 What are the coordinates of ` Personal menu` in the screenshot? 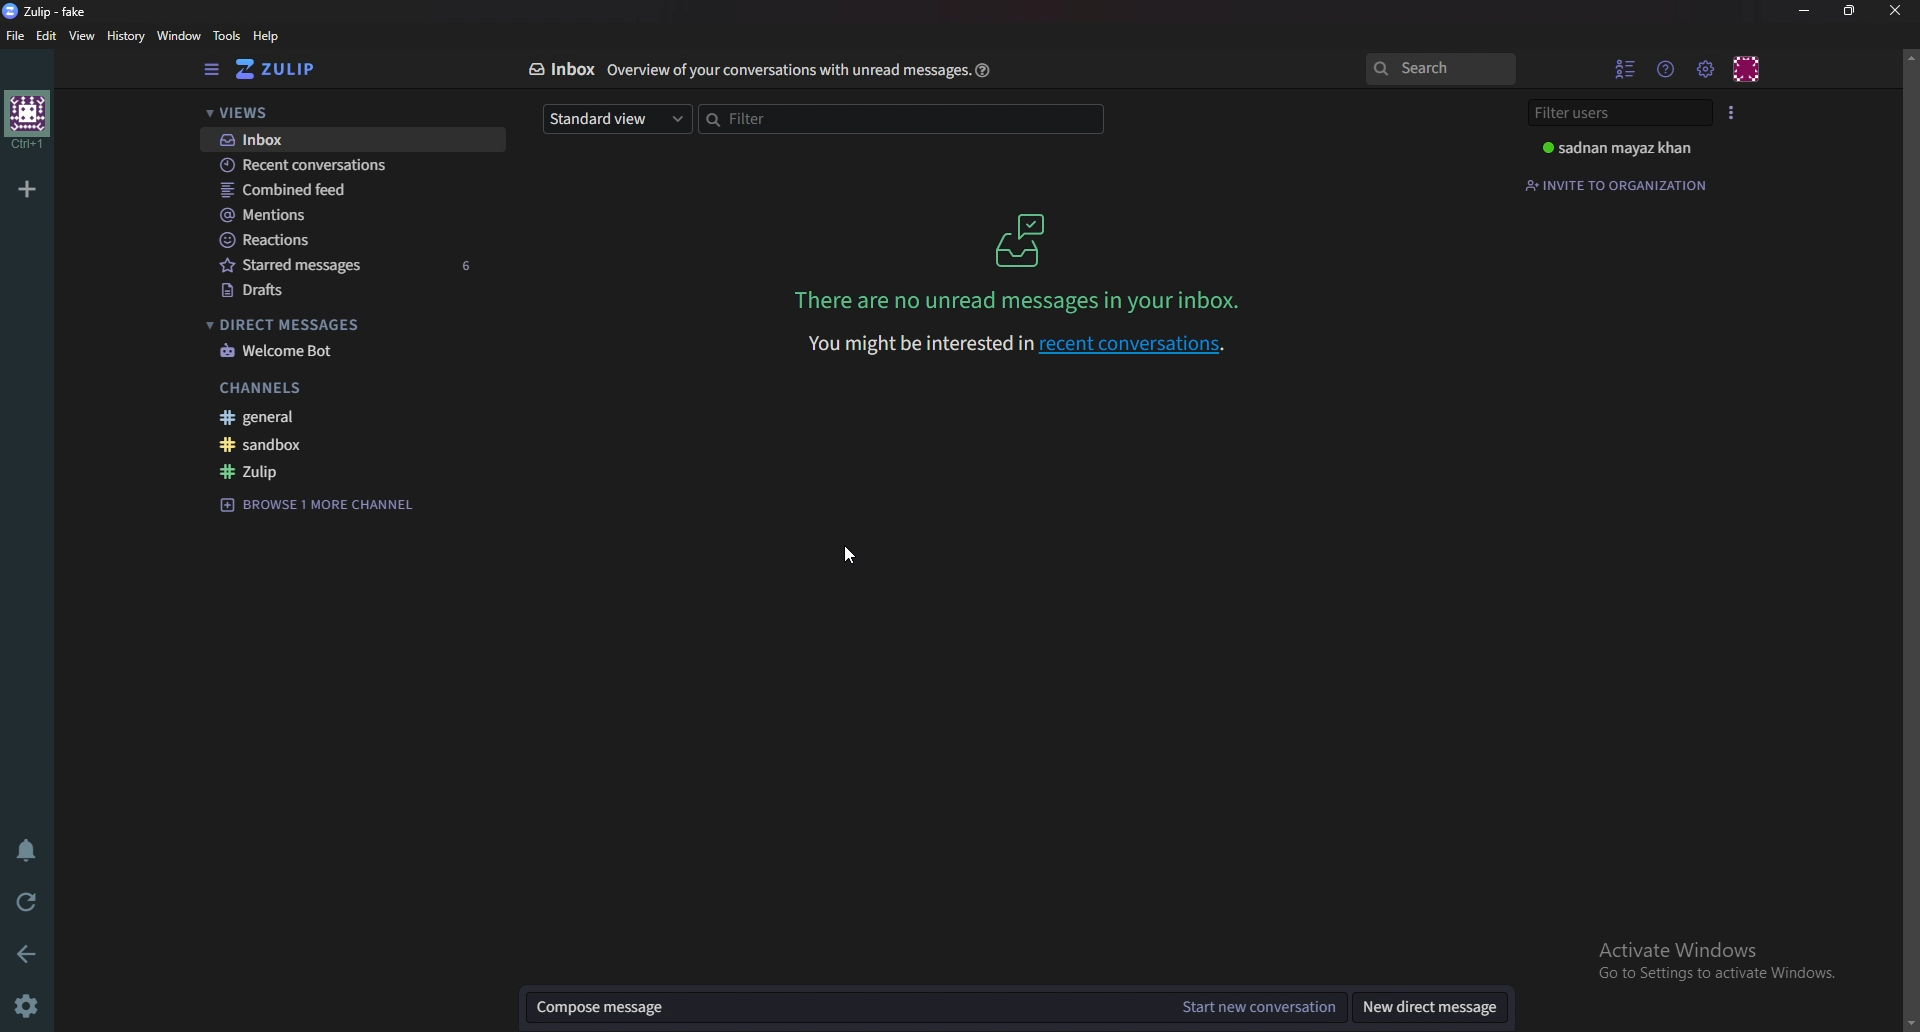 It's located at (1747, 68).